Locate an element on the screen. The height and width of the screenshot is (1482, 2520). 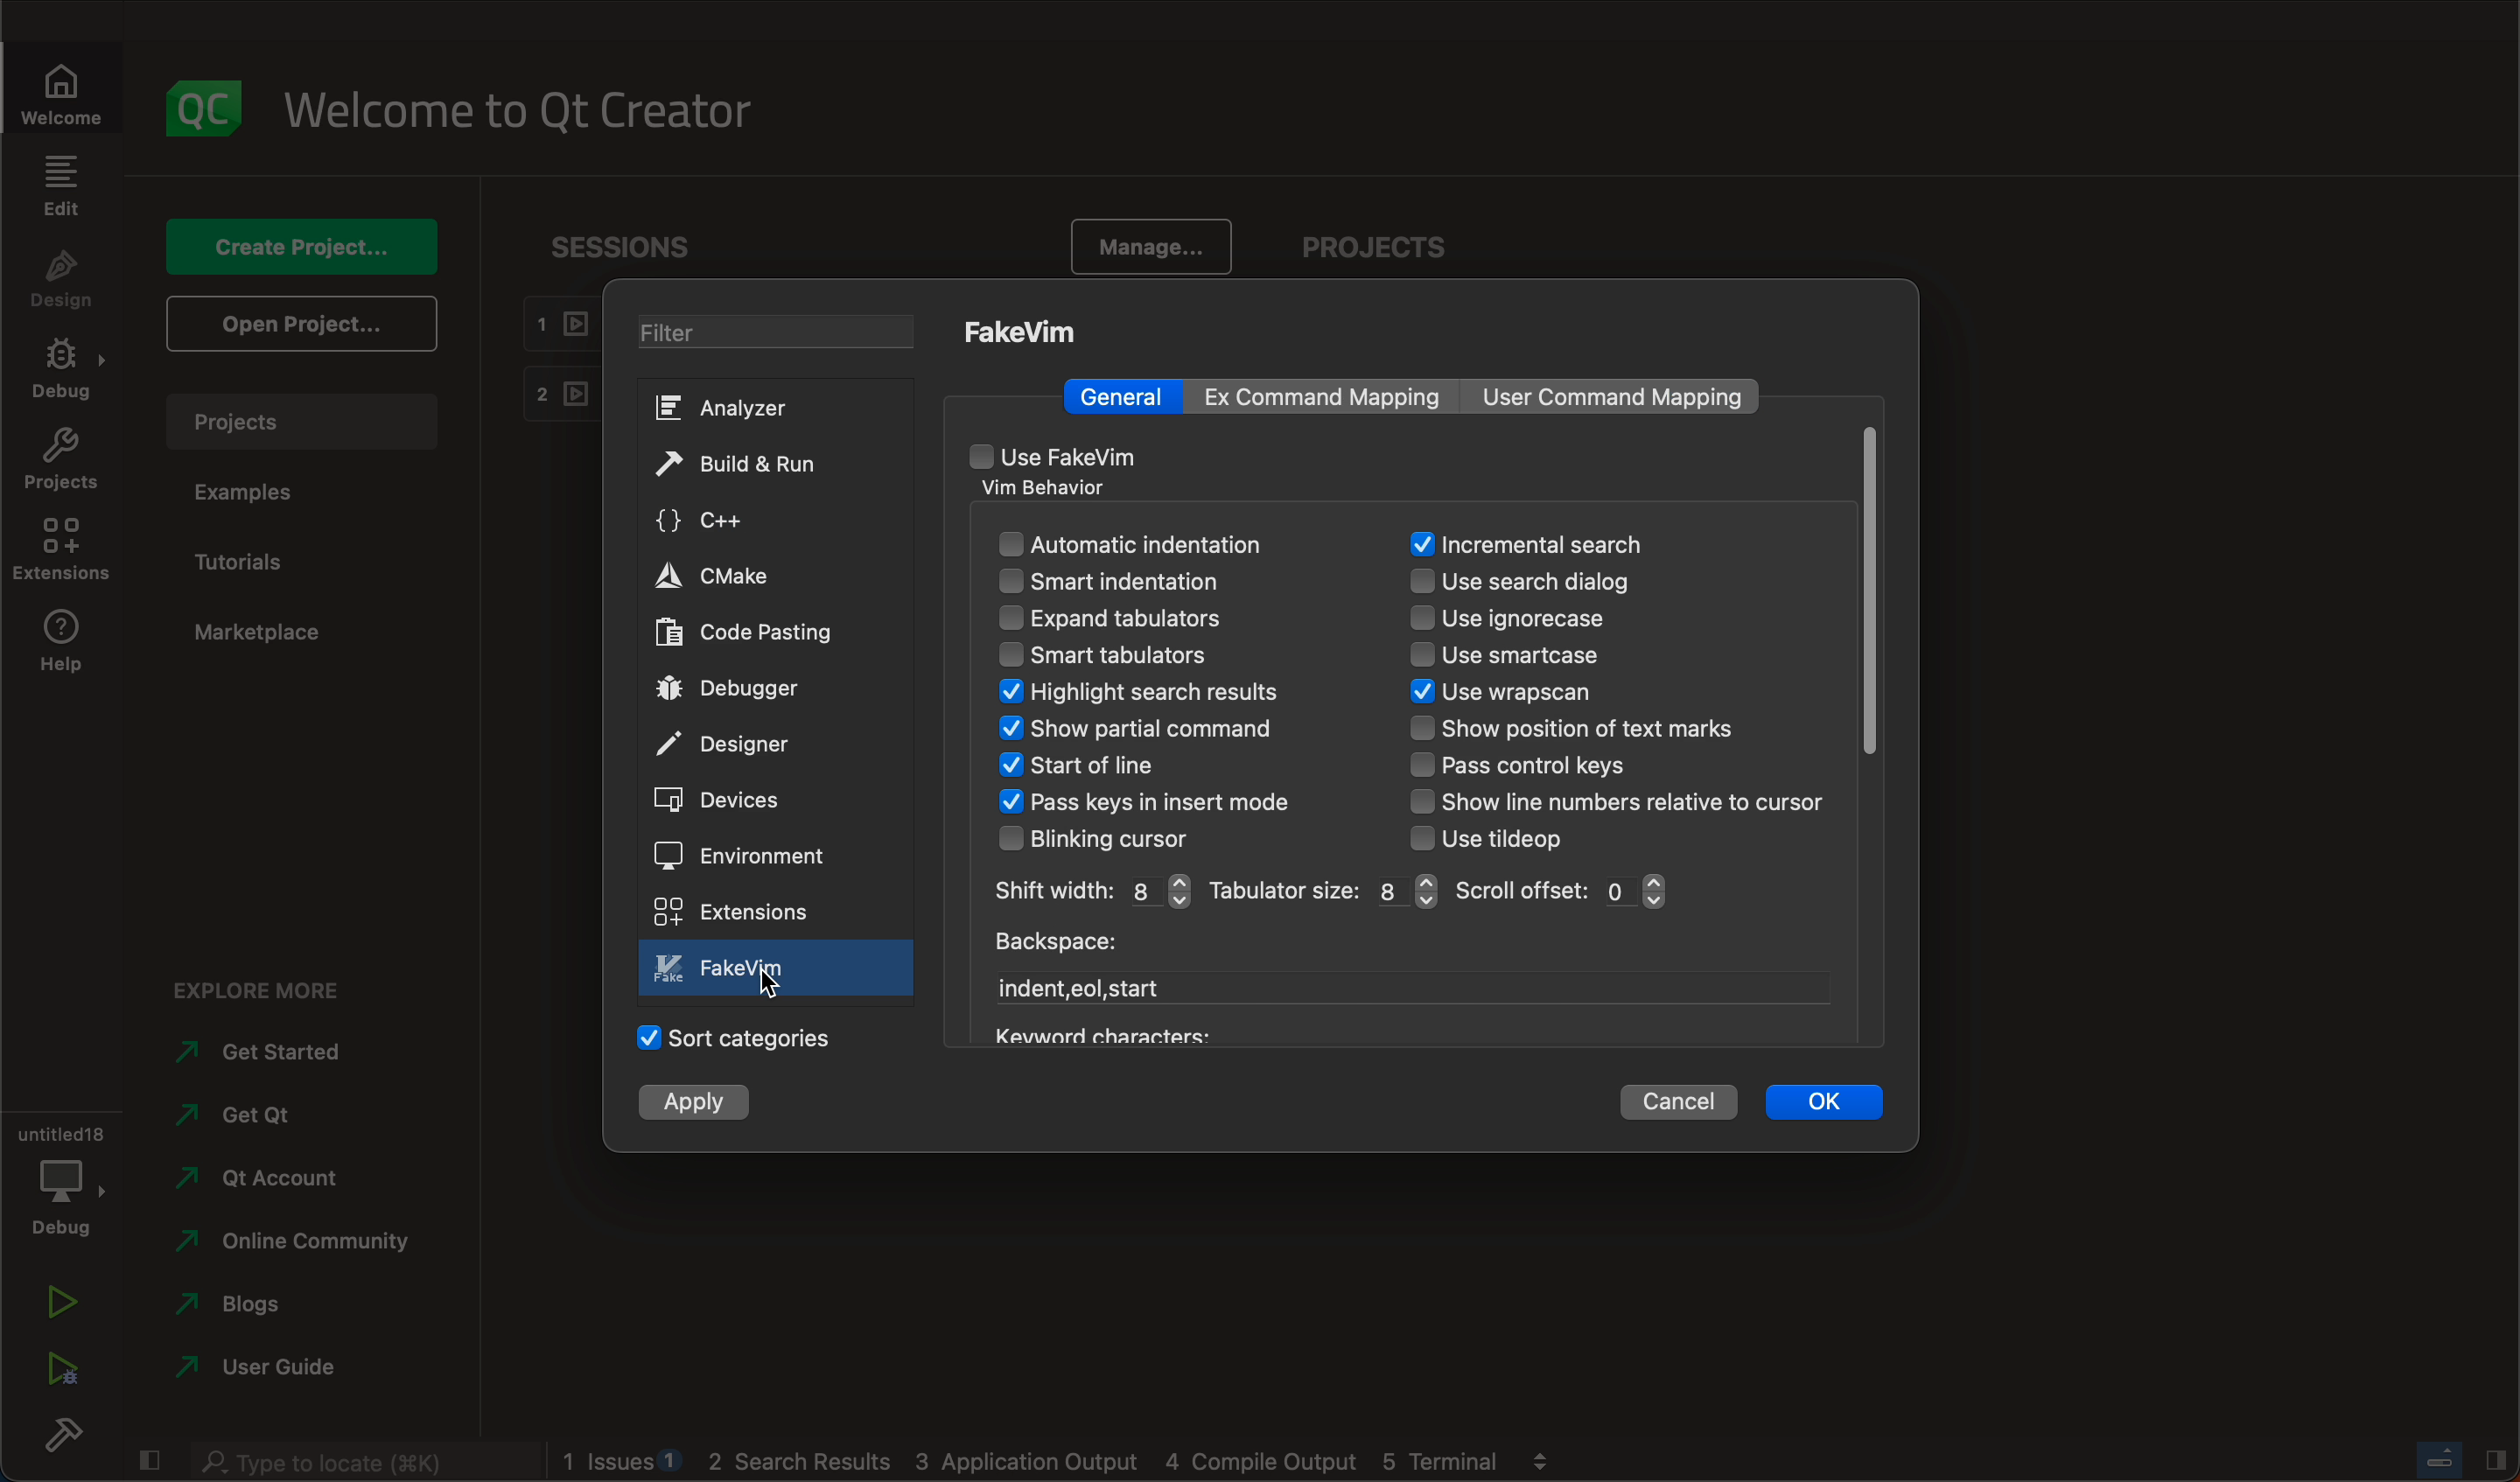
debugger is located at coordinates (740, 688).